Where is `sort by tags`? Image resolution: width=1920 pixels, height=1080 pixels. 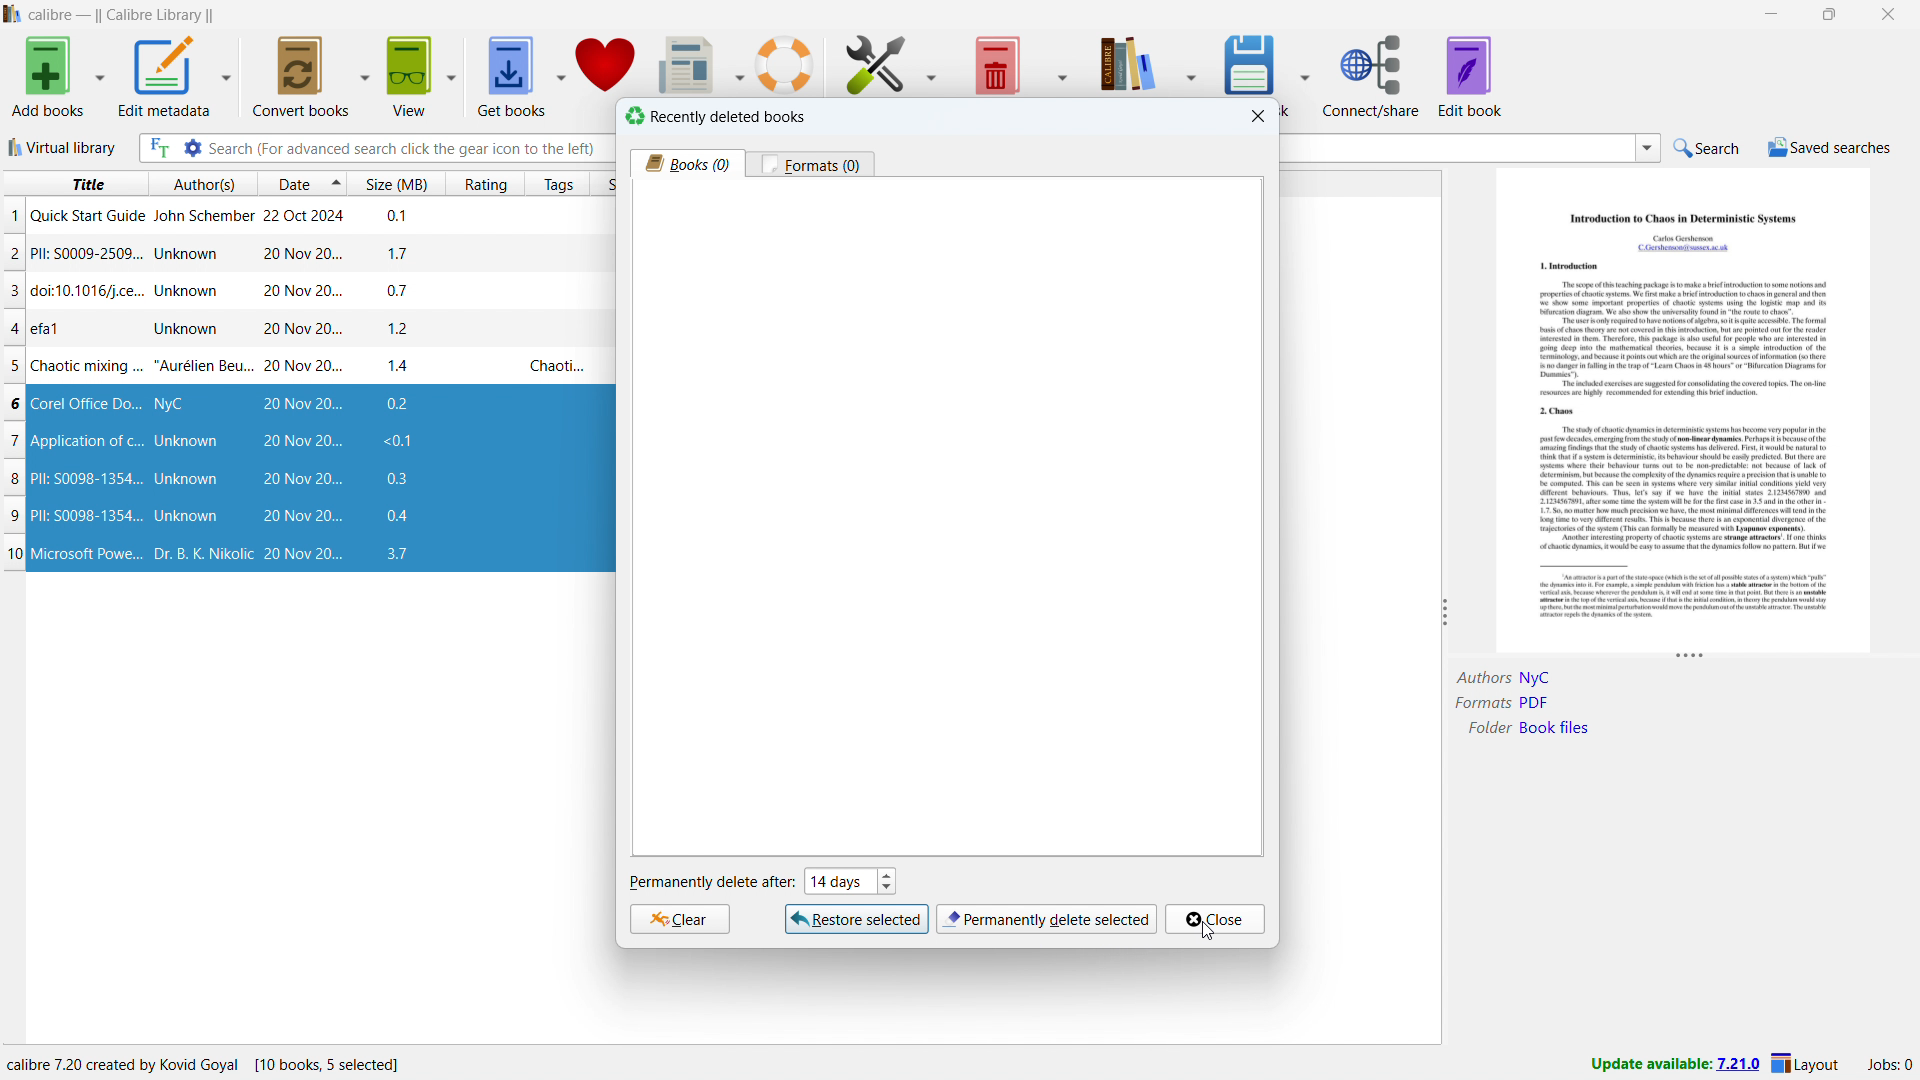 sort by tags is located at coordinates (551, 183).